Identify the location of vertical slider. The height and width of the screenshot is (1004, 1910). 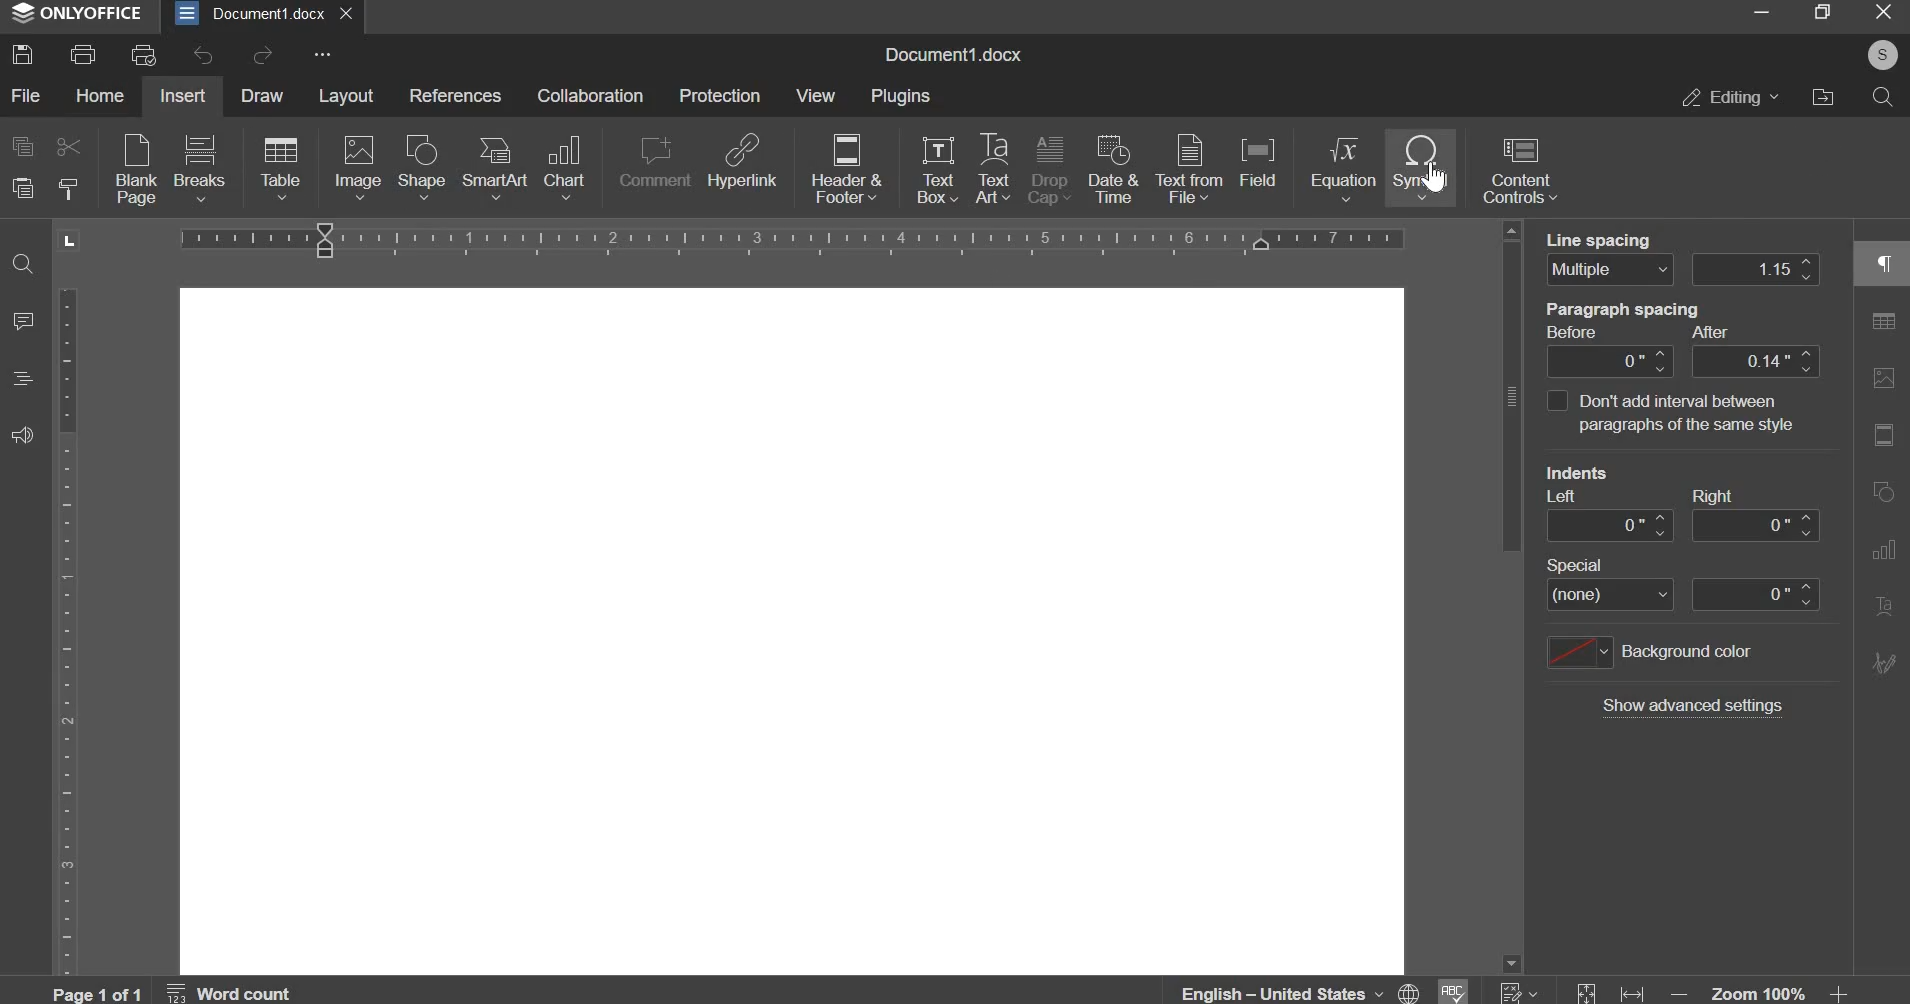
(1511, 597).